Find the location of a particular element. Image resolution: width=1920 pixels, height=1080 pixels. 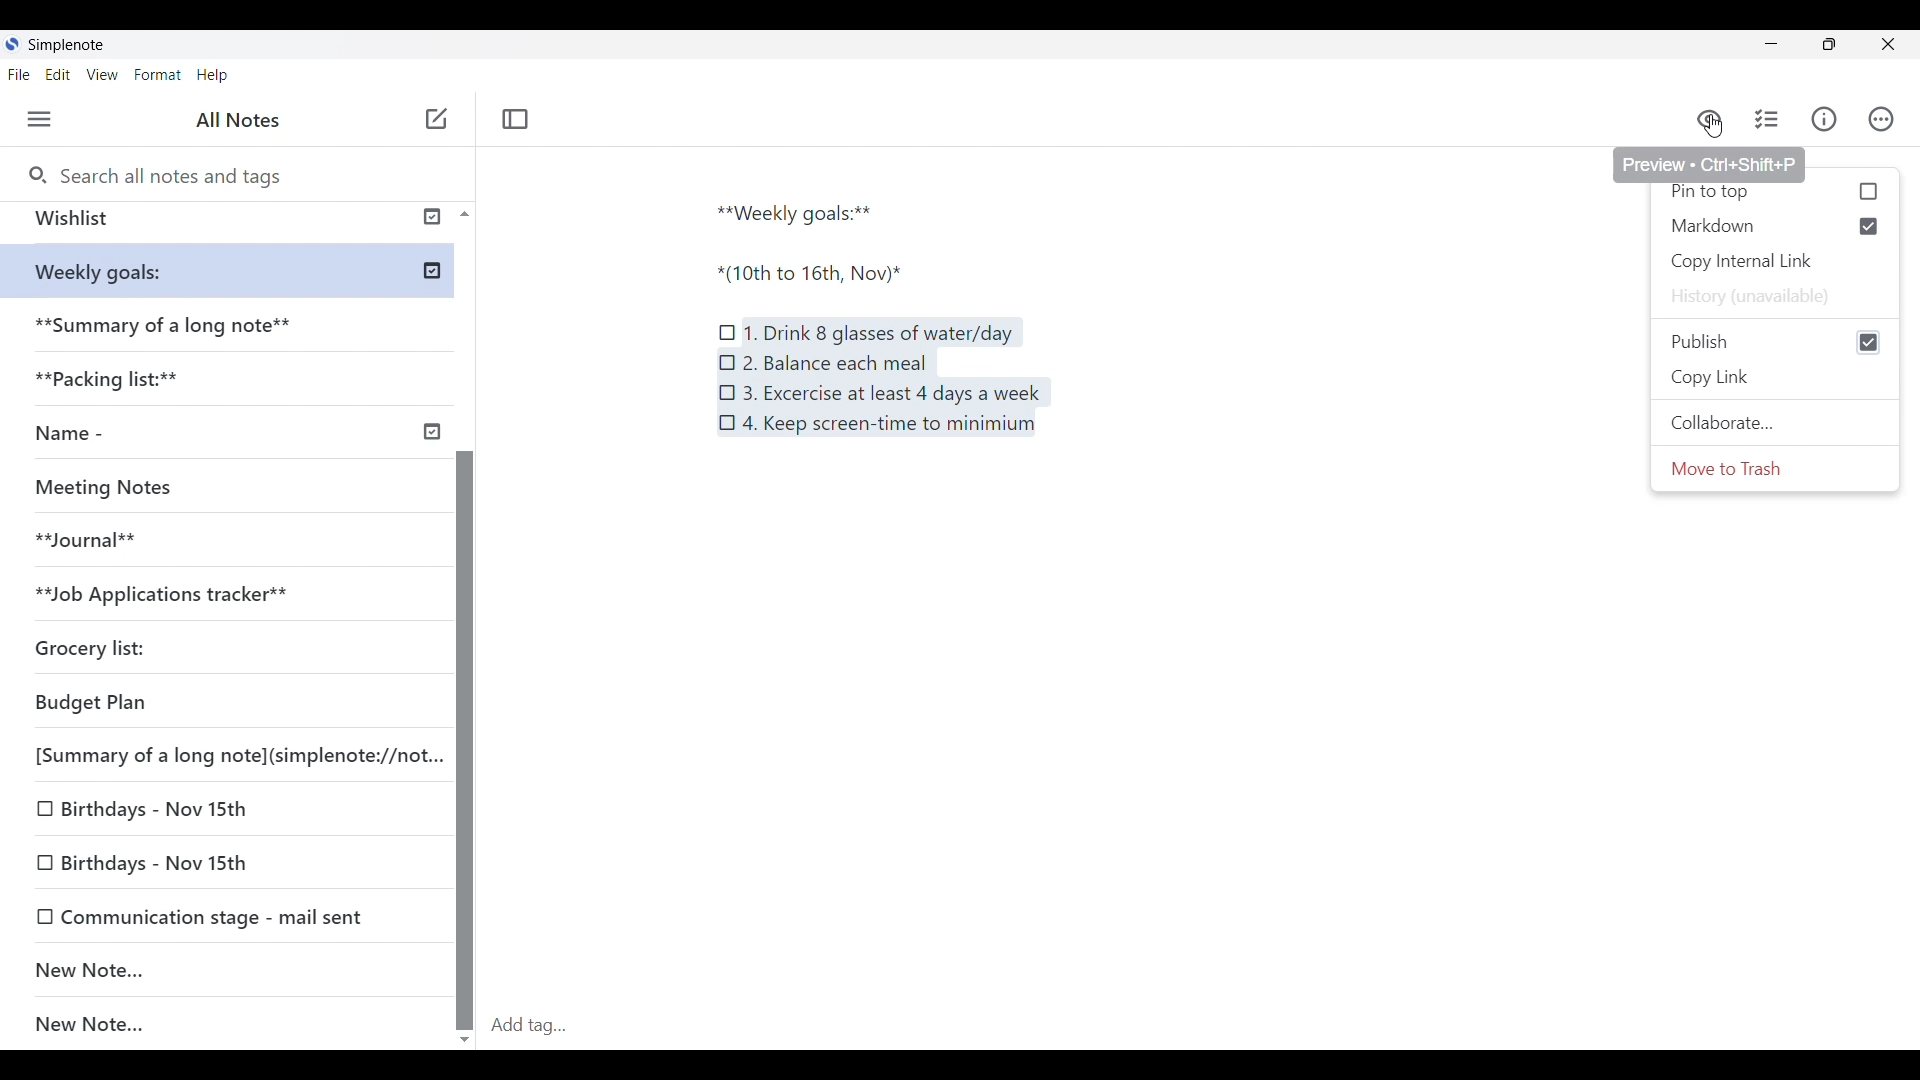

**Summary of a long note** is located at coordinates (169, 329).